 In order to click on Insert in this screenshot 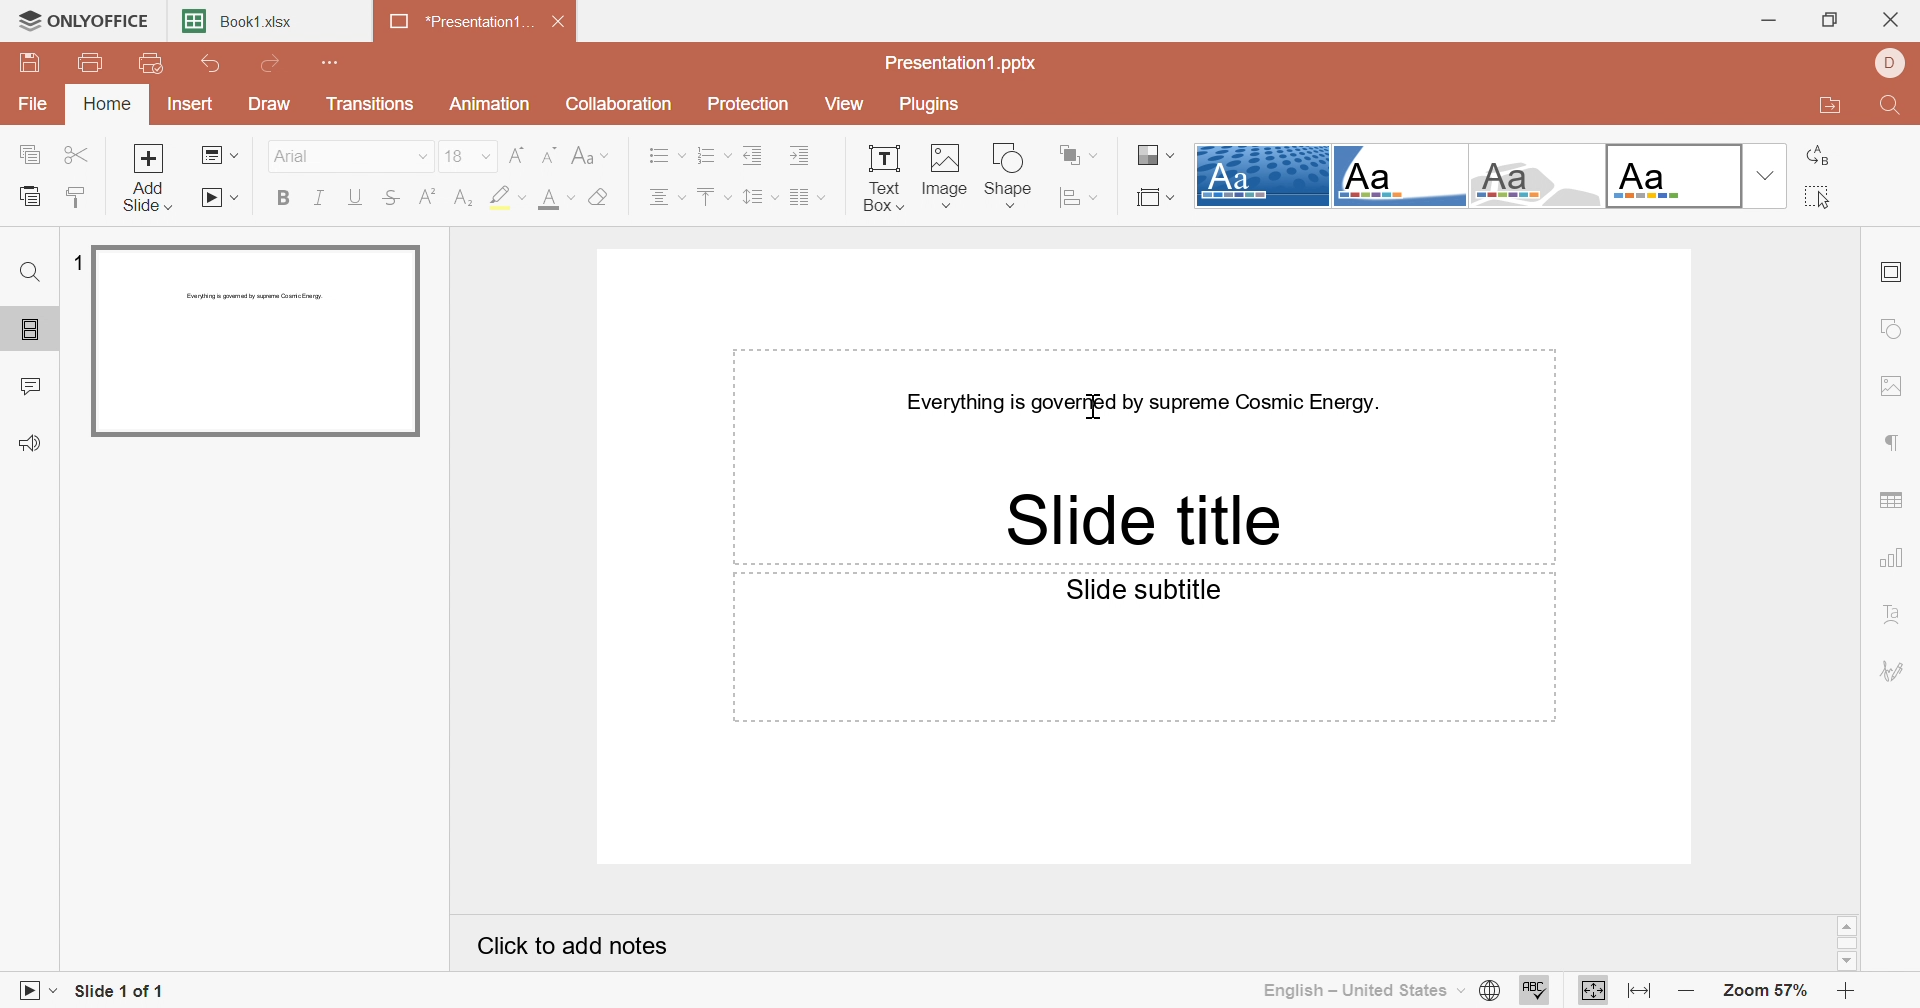, I will do `click(189, 102)`.